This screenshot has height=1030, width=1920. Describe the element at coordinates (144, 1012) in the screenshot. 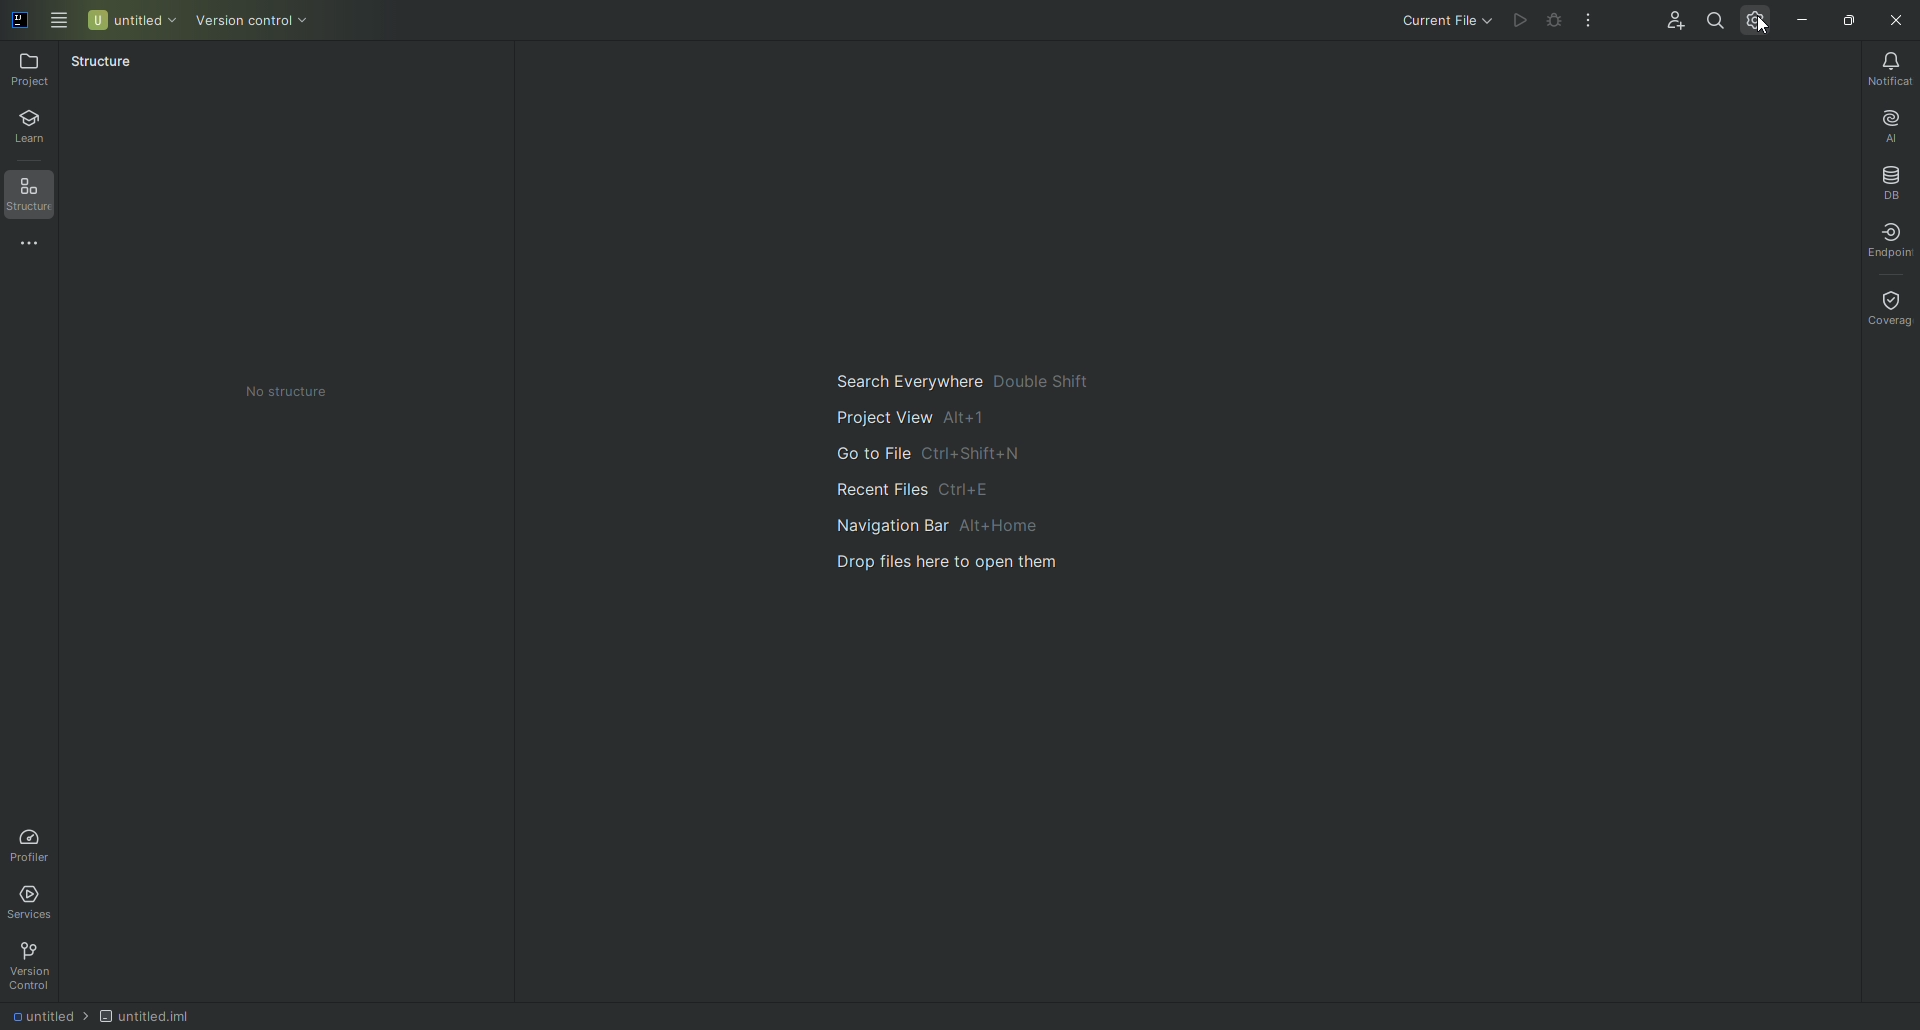

I see `Untitled.iml` at that location.